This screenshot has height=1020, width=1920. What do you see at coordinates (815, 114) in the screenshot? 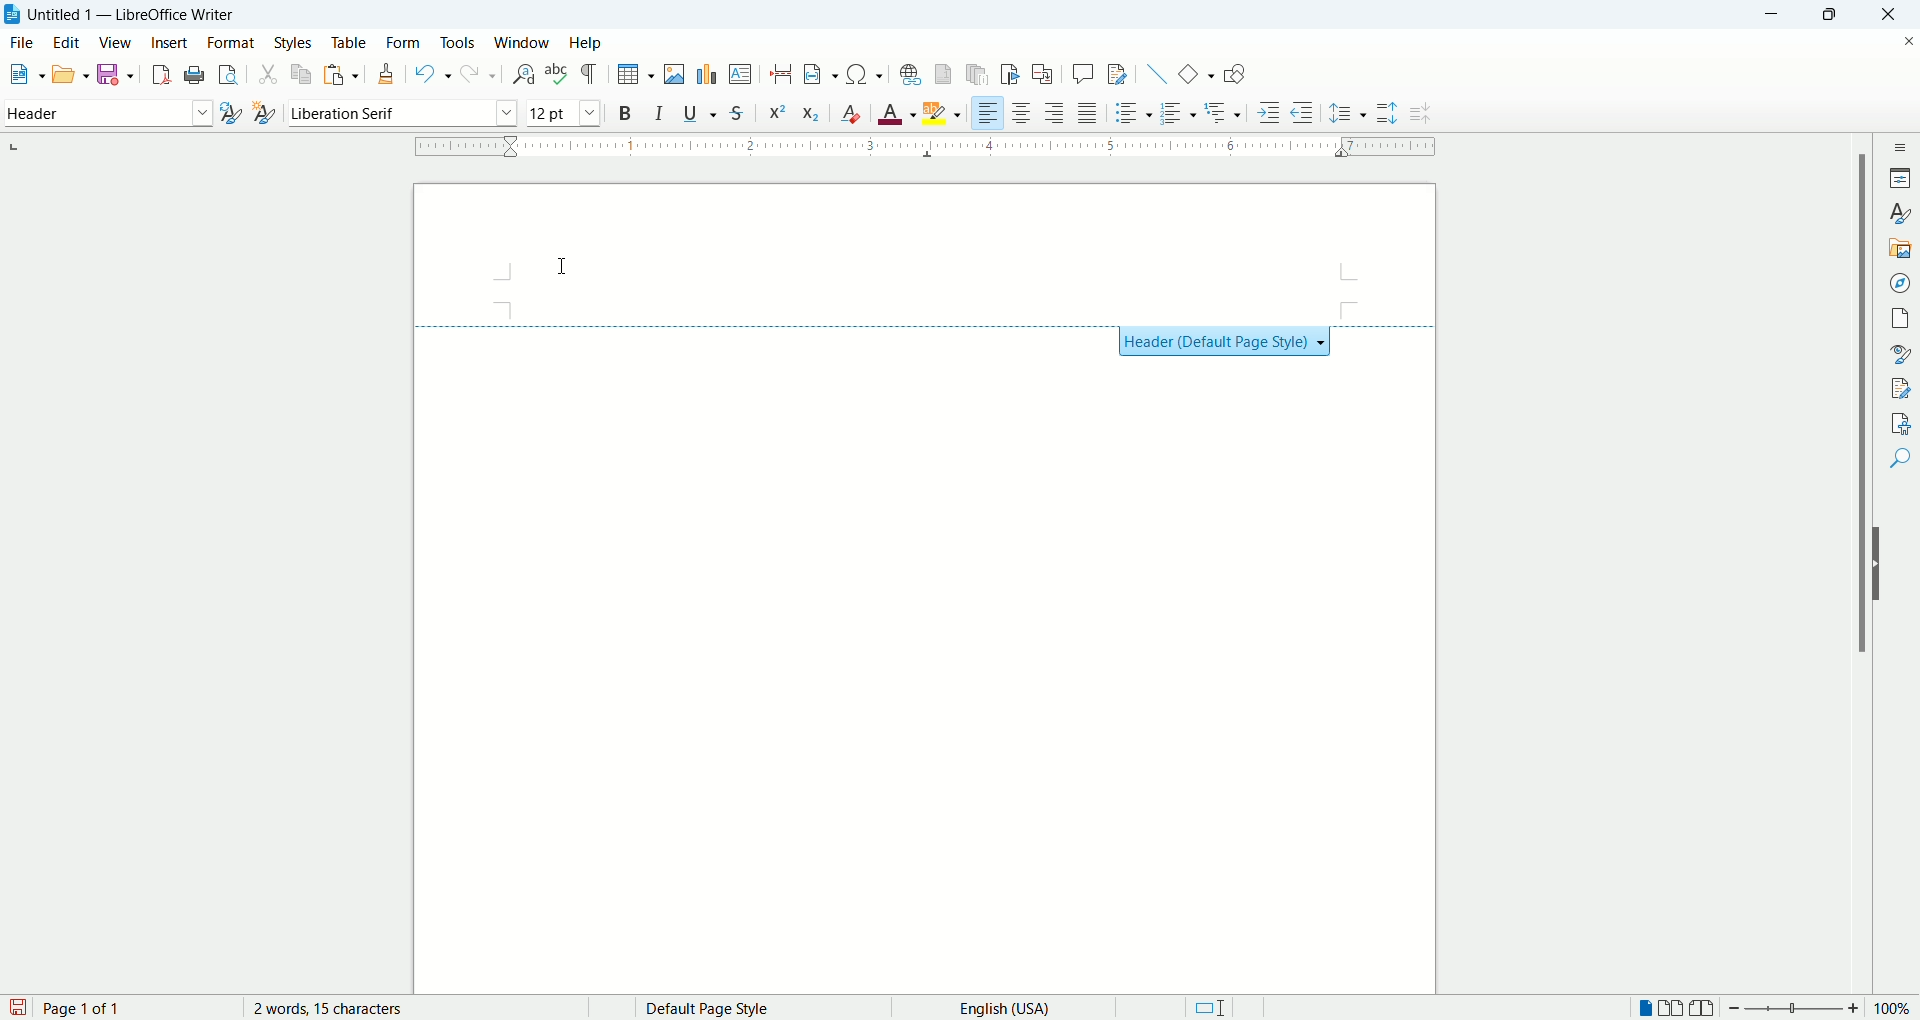
I see `subscript` at bounding box center [815, 114].